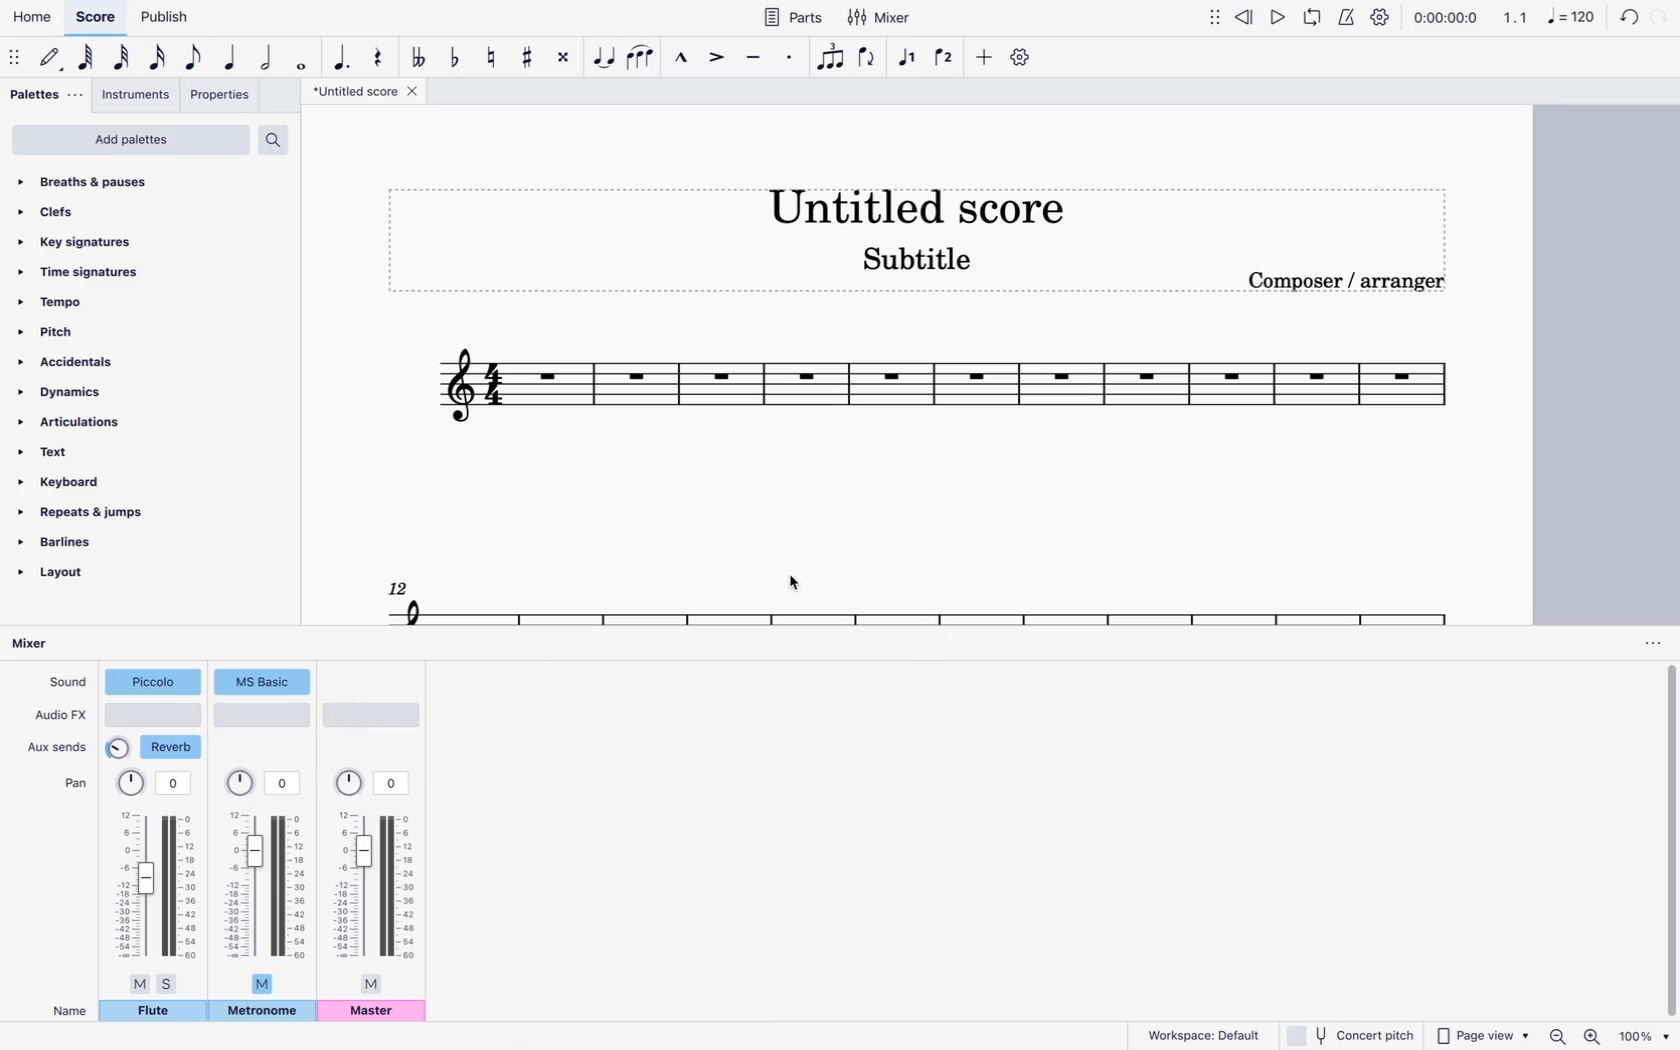 The image size is (1680, 1050). Describe the element at coordinates (1216, 16) in the screenshot. I see `move` at that location.